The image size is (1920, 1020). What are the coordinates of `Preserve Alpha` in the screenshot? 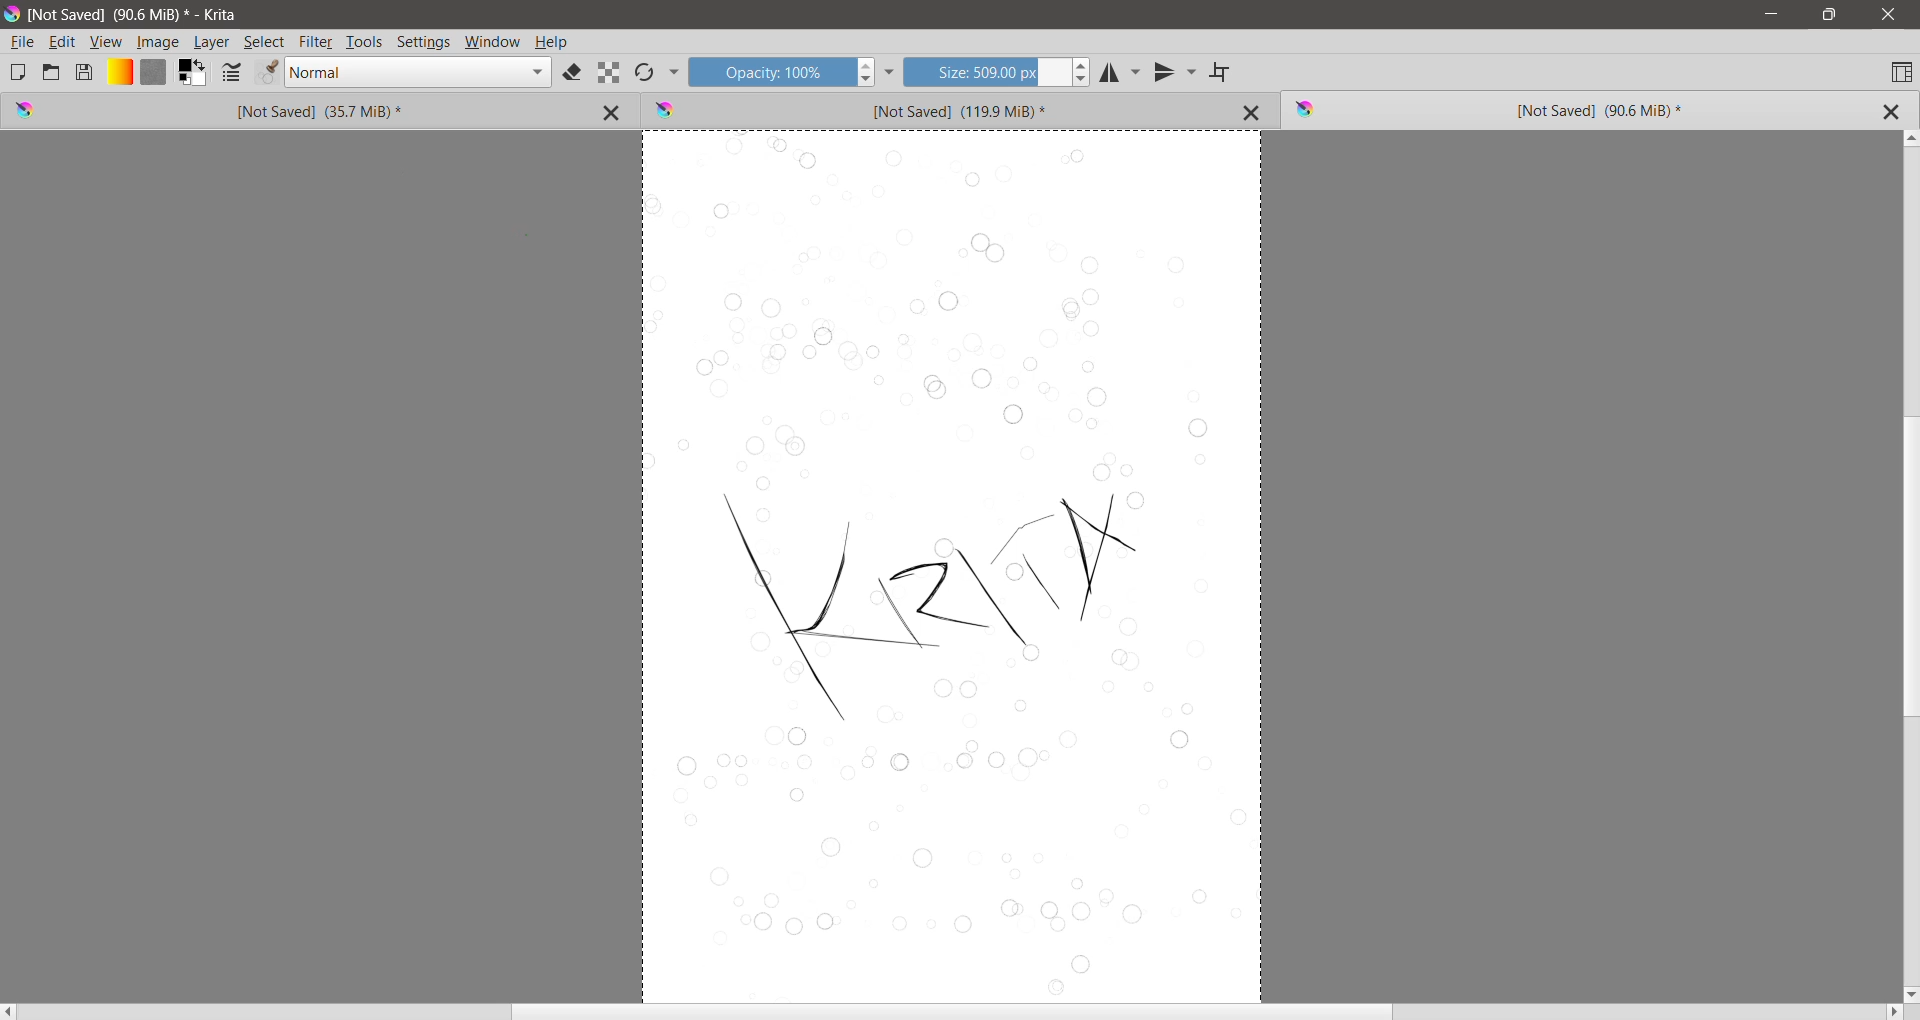 It's located at (609, 73).